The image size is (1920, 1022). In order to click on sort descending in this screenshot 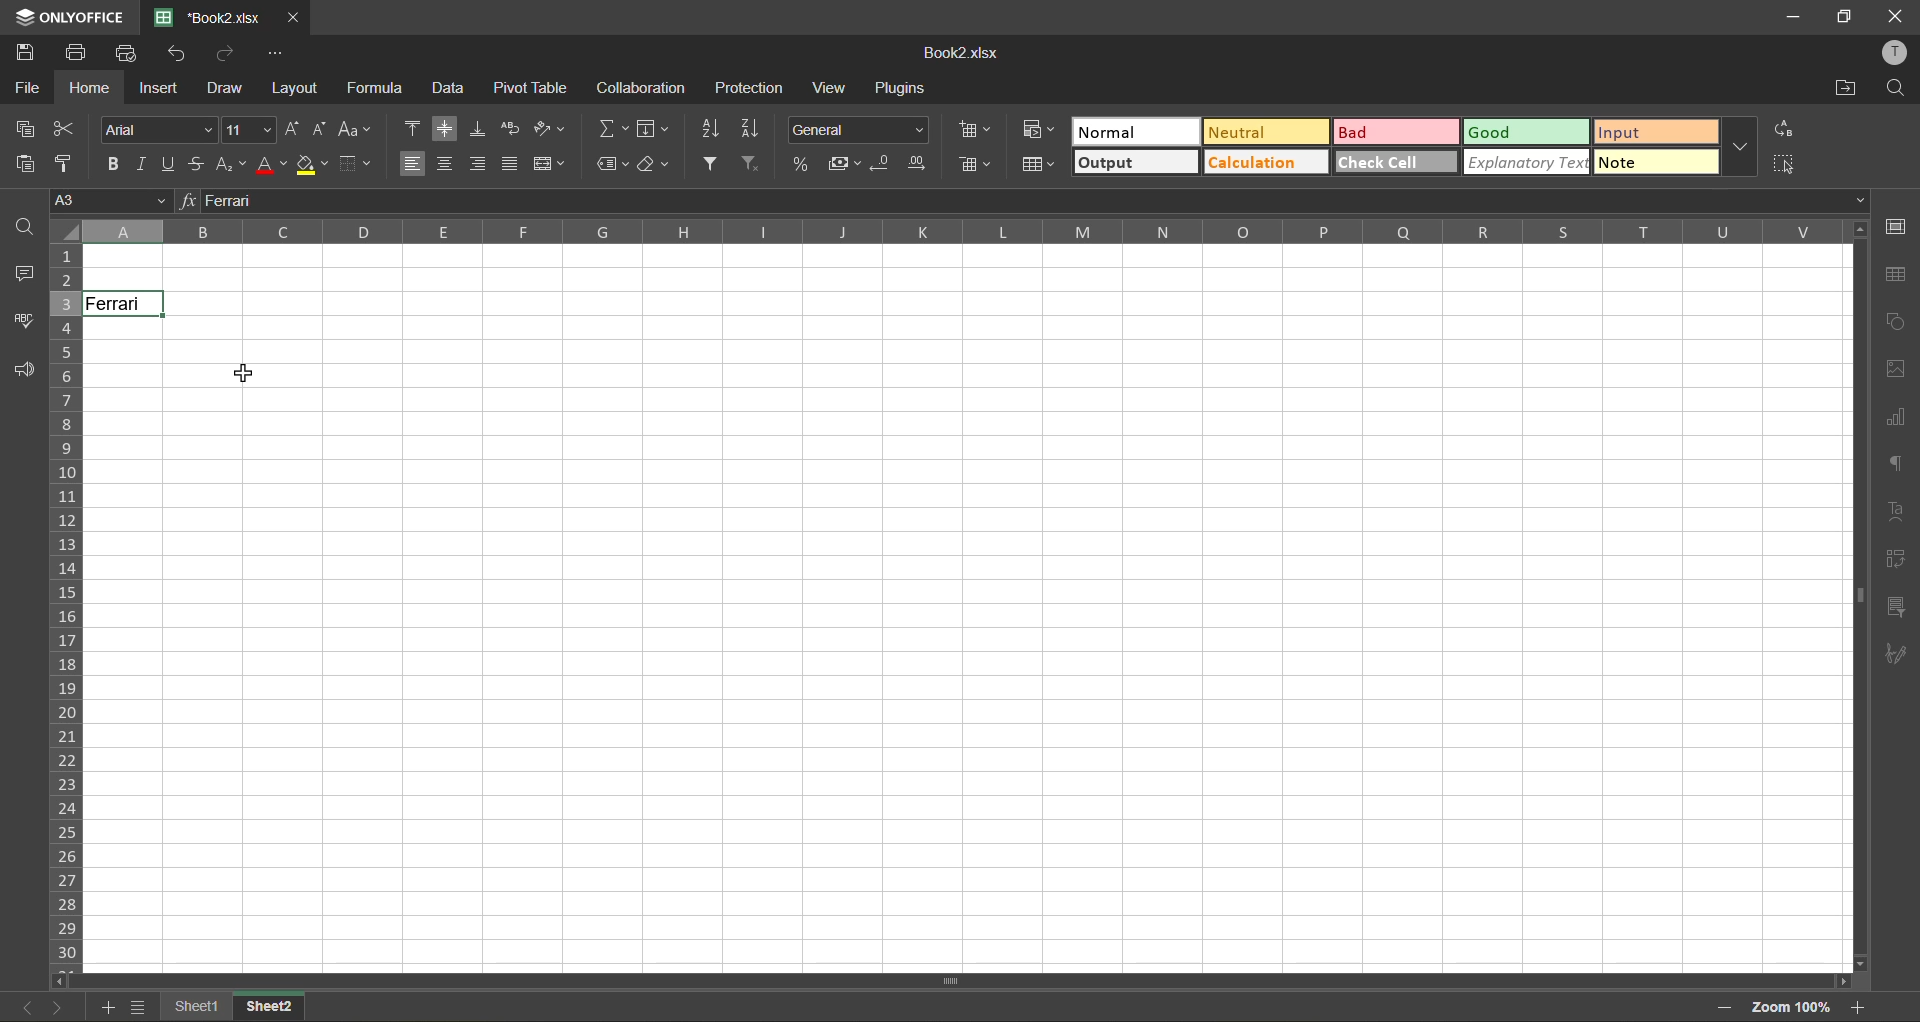, I will do `click(753, 128)`.